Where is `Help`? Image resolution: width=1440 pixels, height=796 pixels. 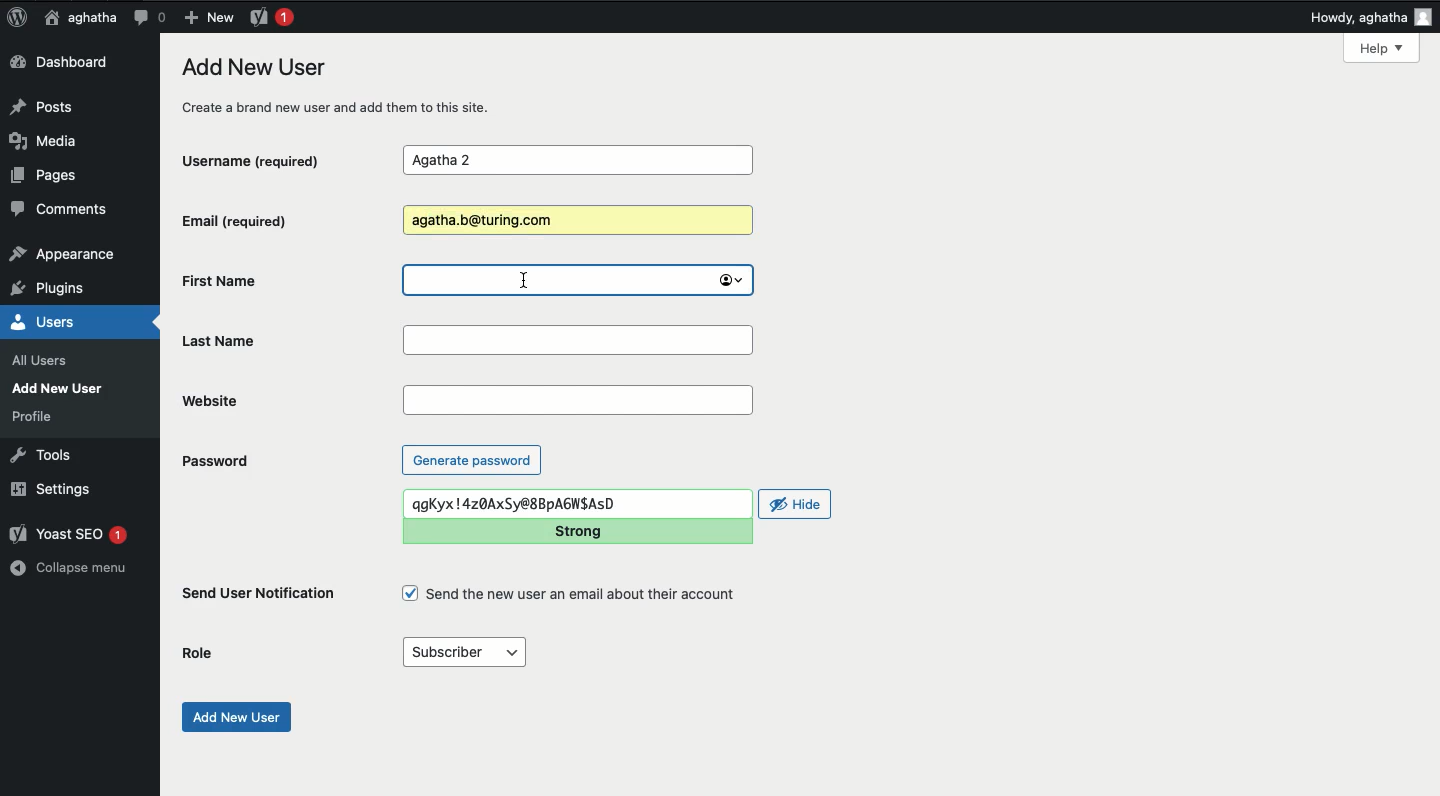 Help is located at coordinates (1381, 48).